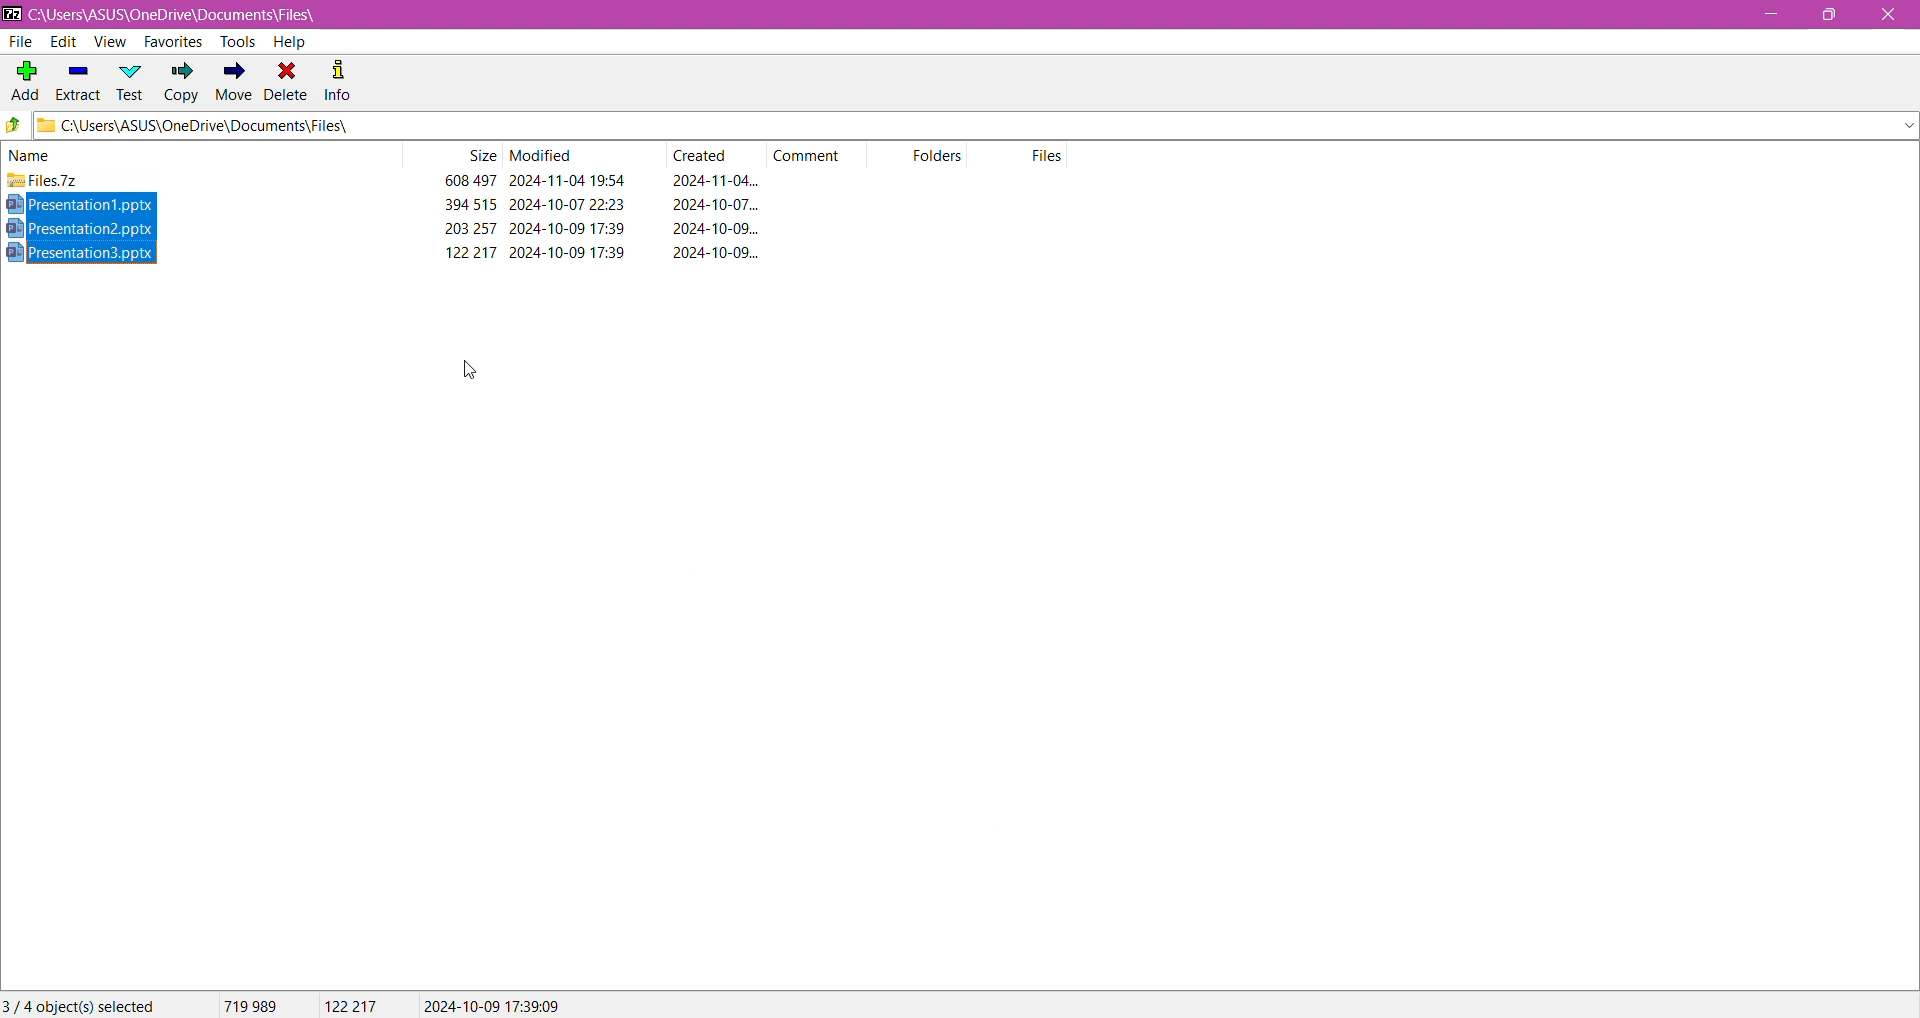 The height and width of the screenshot is (1018, 1920). Describe the element at coordinates (190, 15) in the screenshot. I see `C:\Users\ASUS\OneDrive\Documents\Files\` at that location.